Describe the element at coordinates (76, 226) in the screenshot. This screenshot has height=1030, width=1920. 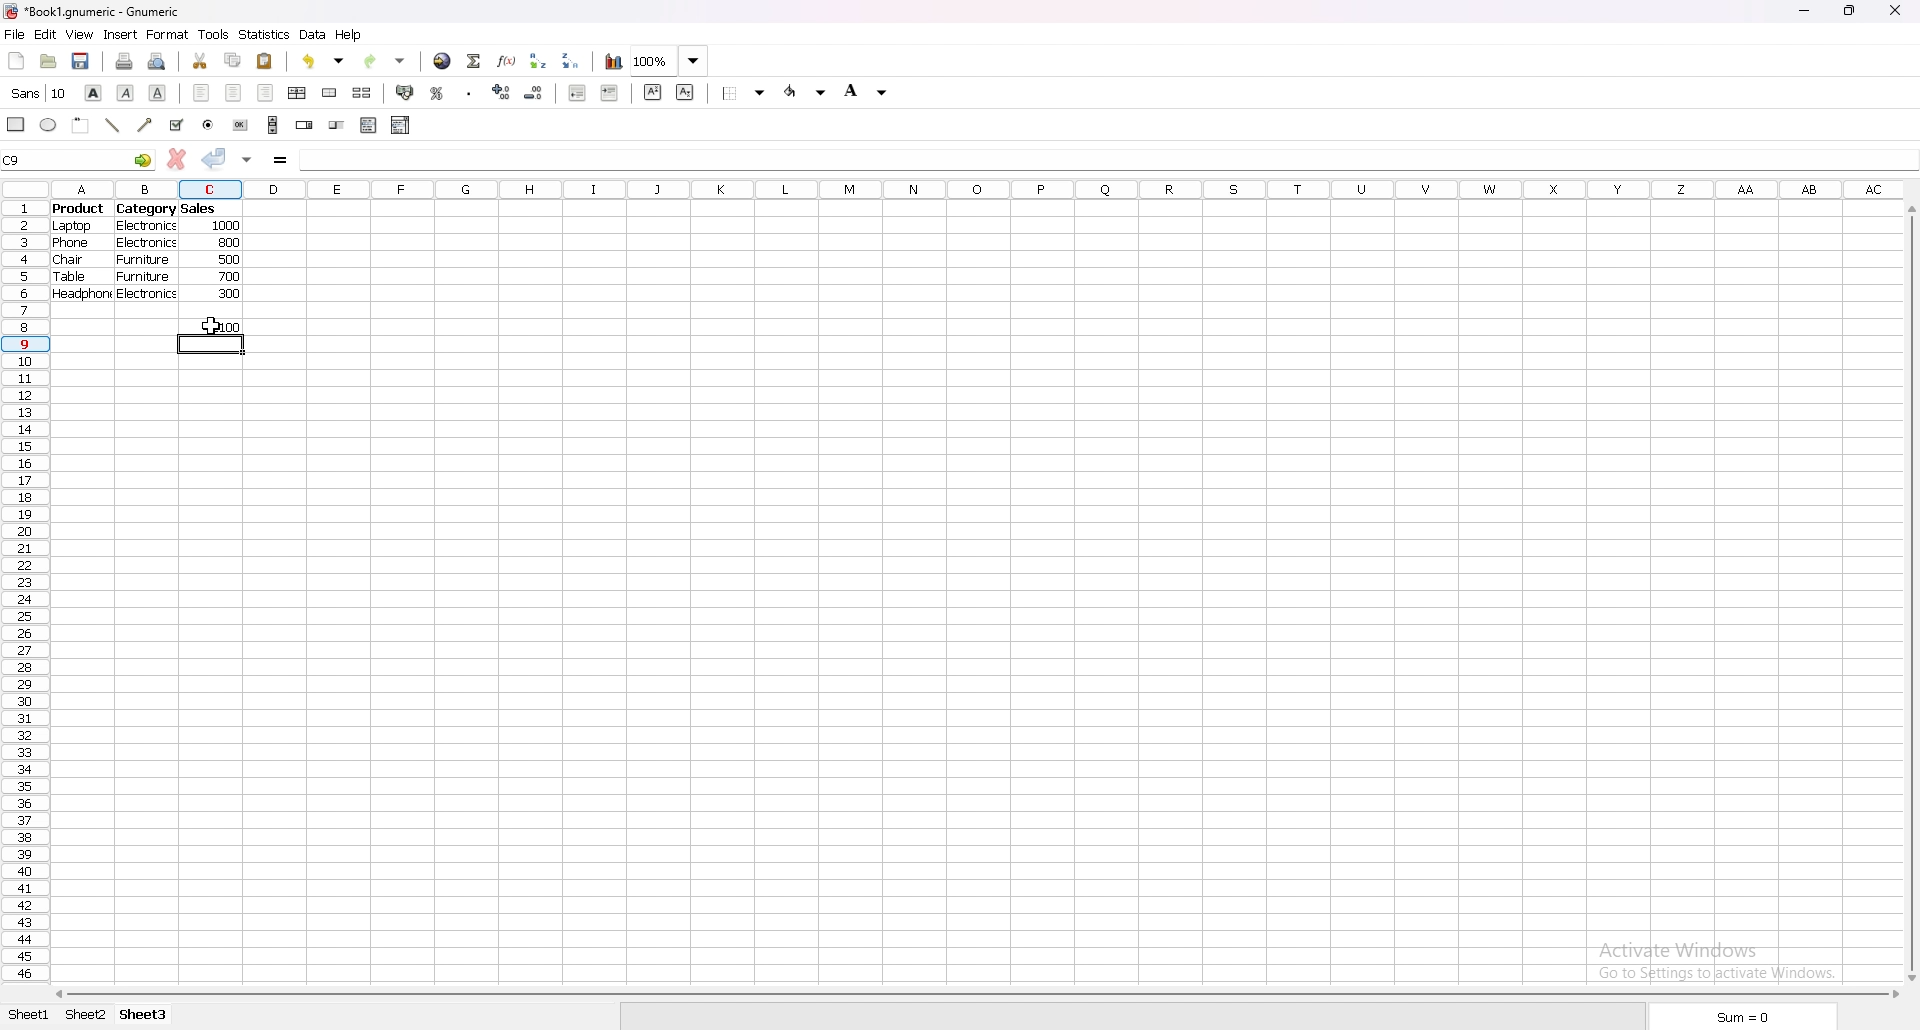
I see `laptop` at that location.